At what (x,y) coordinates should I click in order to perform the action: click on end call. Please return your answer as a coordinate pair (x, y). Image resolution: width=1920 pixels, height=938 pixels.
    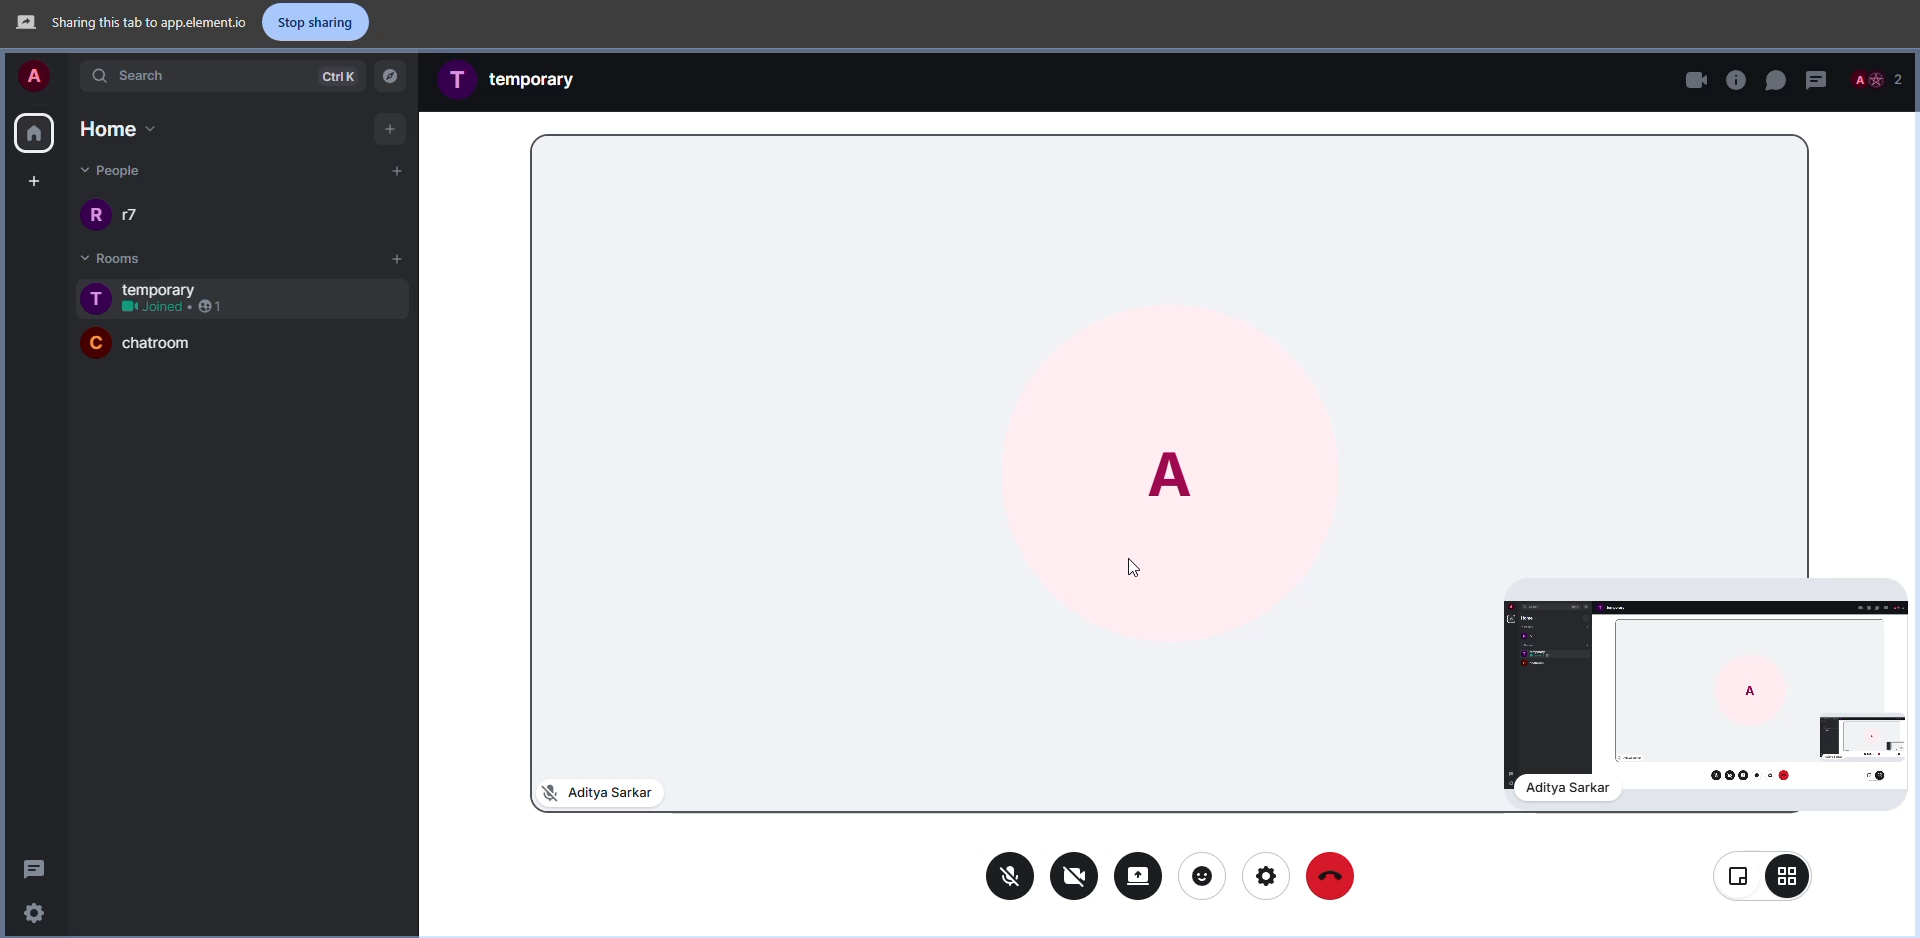
    Looking at the image, I should click on (1335, 877).